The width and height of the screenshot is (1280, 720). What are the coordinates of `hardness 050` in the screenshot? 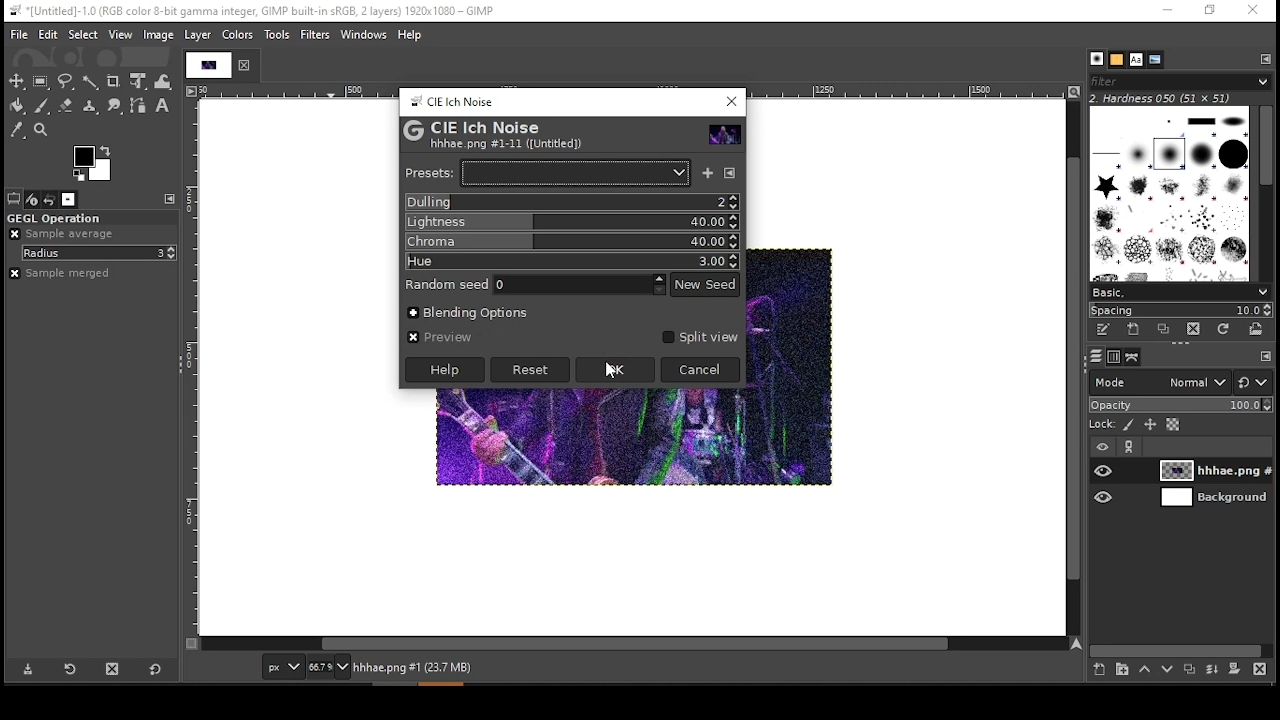 It's located at (1177, 98).